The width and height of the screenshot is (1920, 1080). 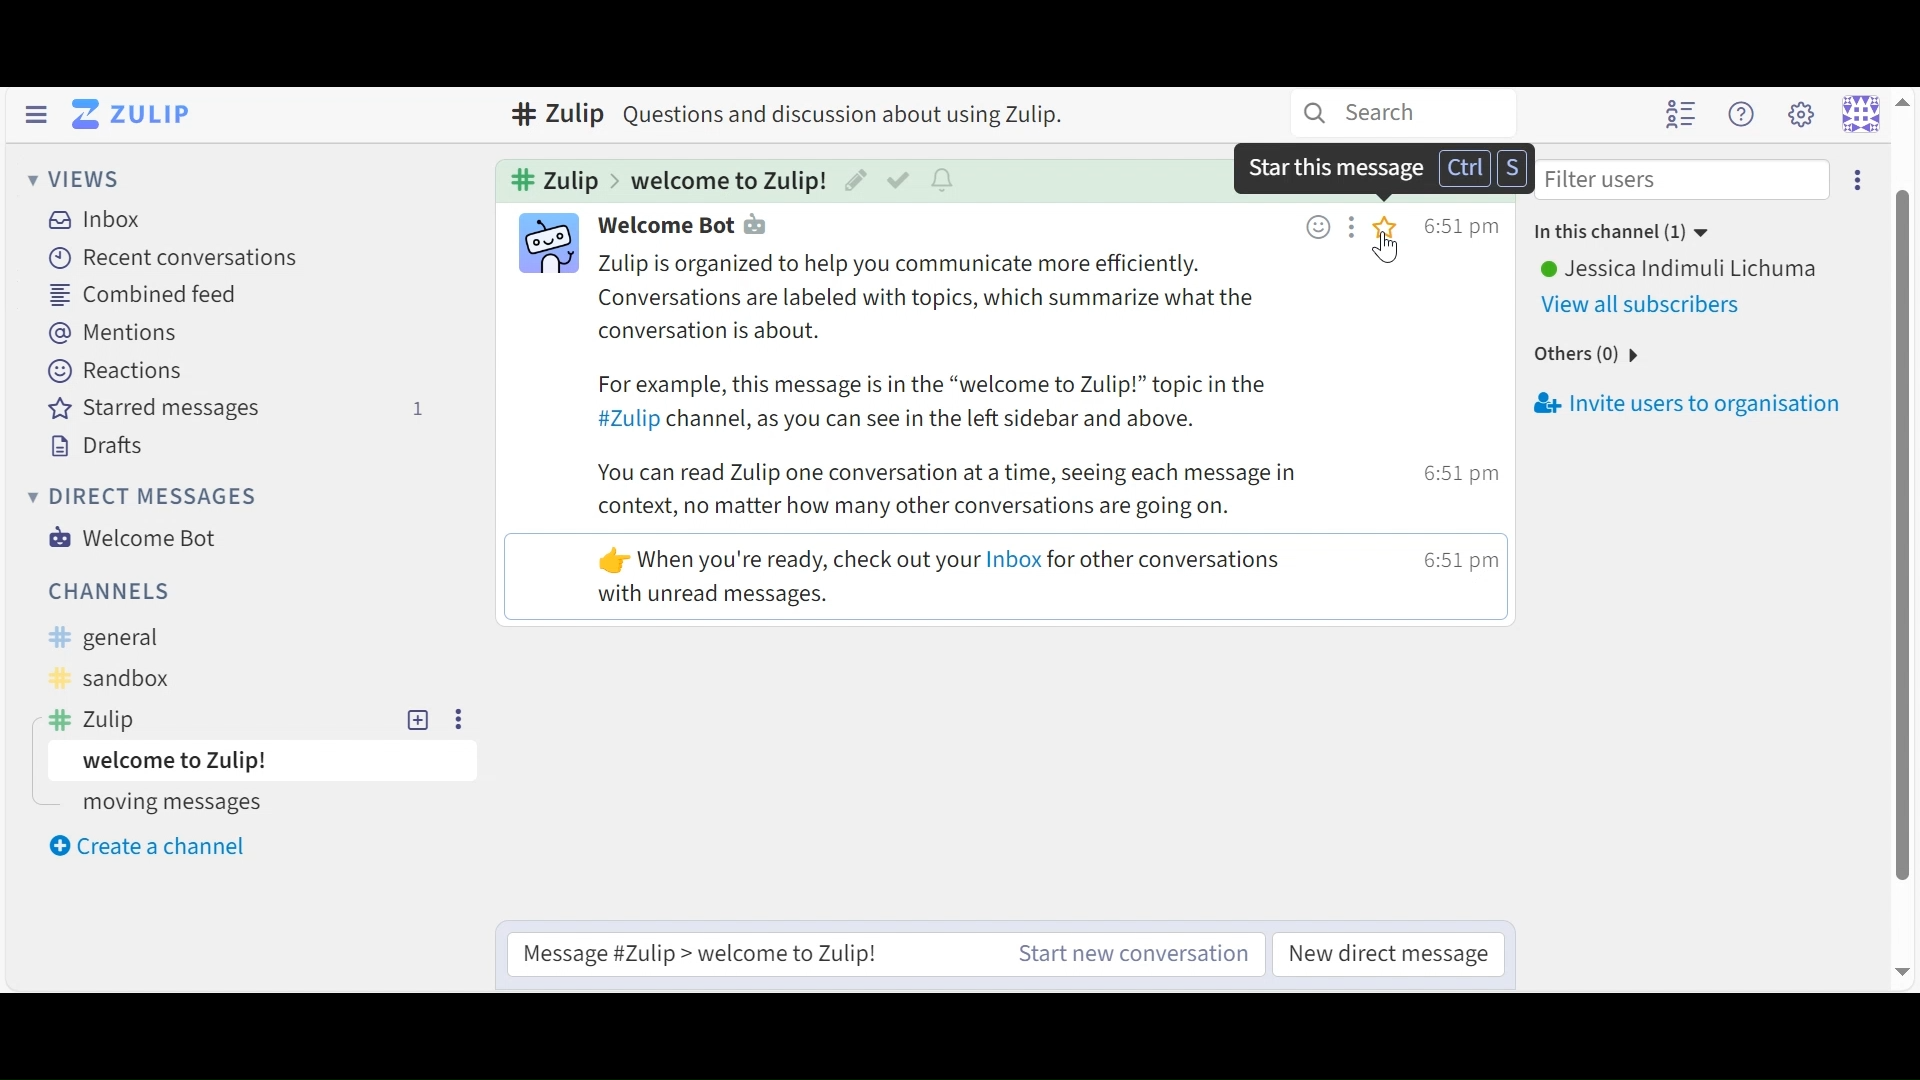 What do you see at coordinates (548, 242) in the screenshot?
I see `Participant icon` at bounding box center [548, 242].